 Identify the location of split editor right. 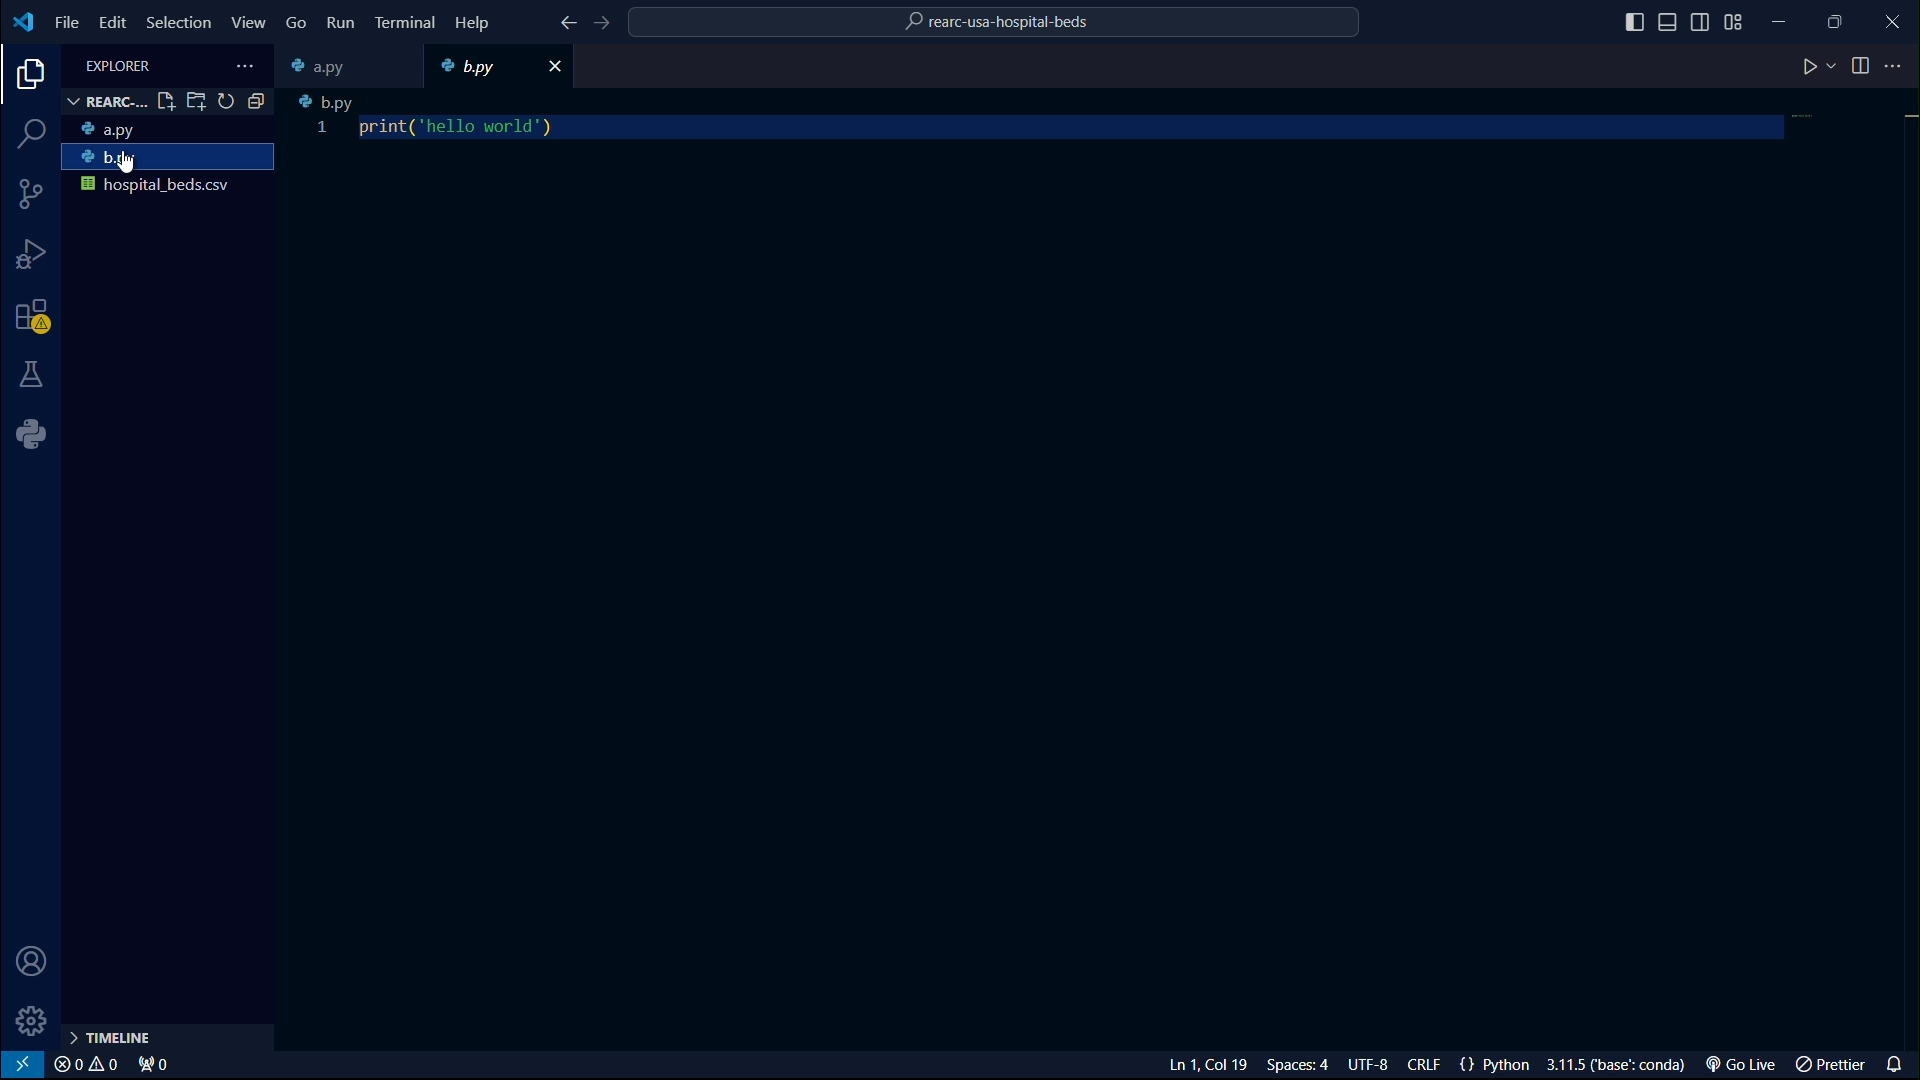
(1853, 65).